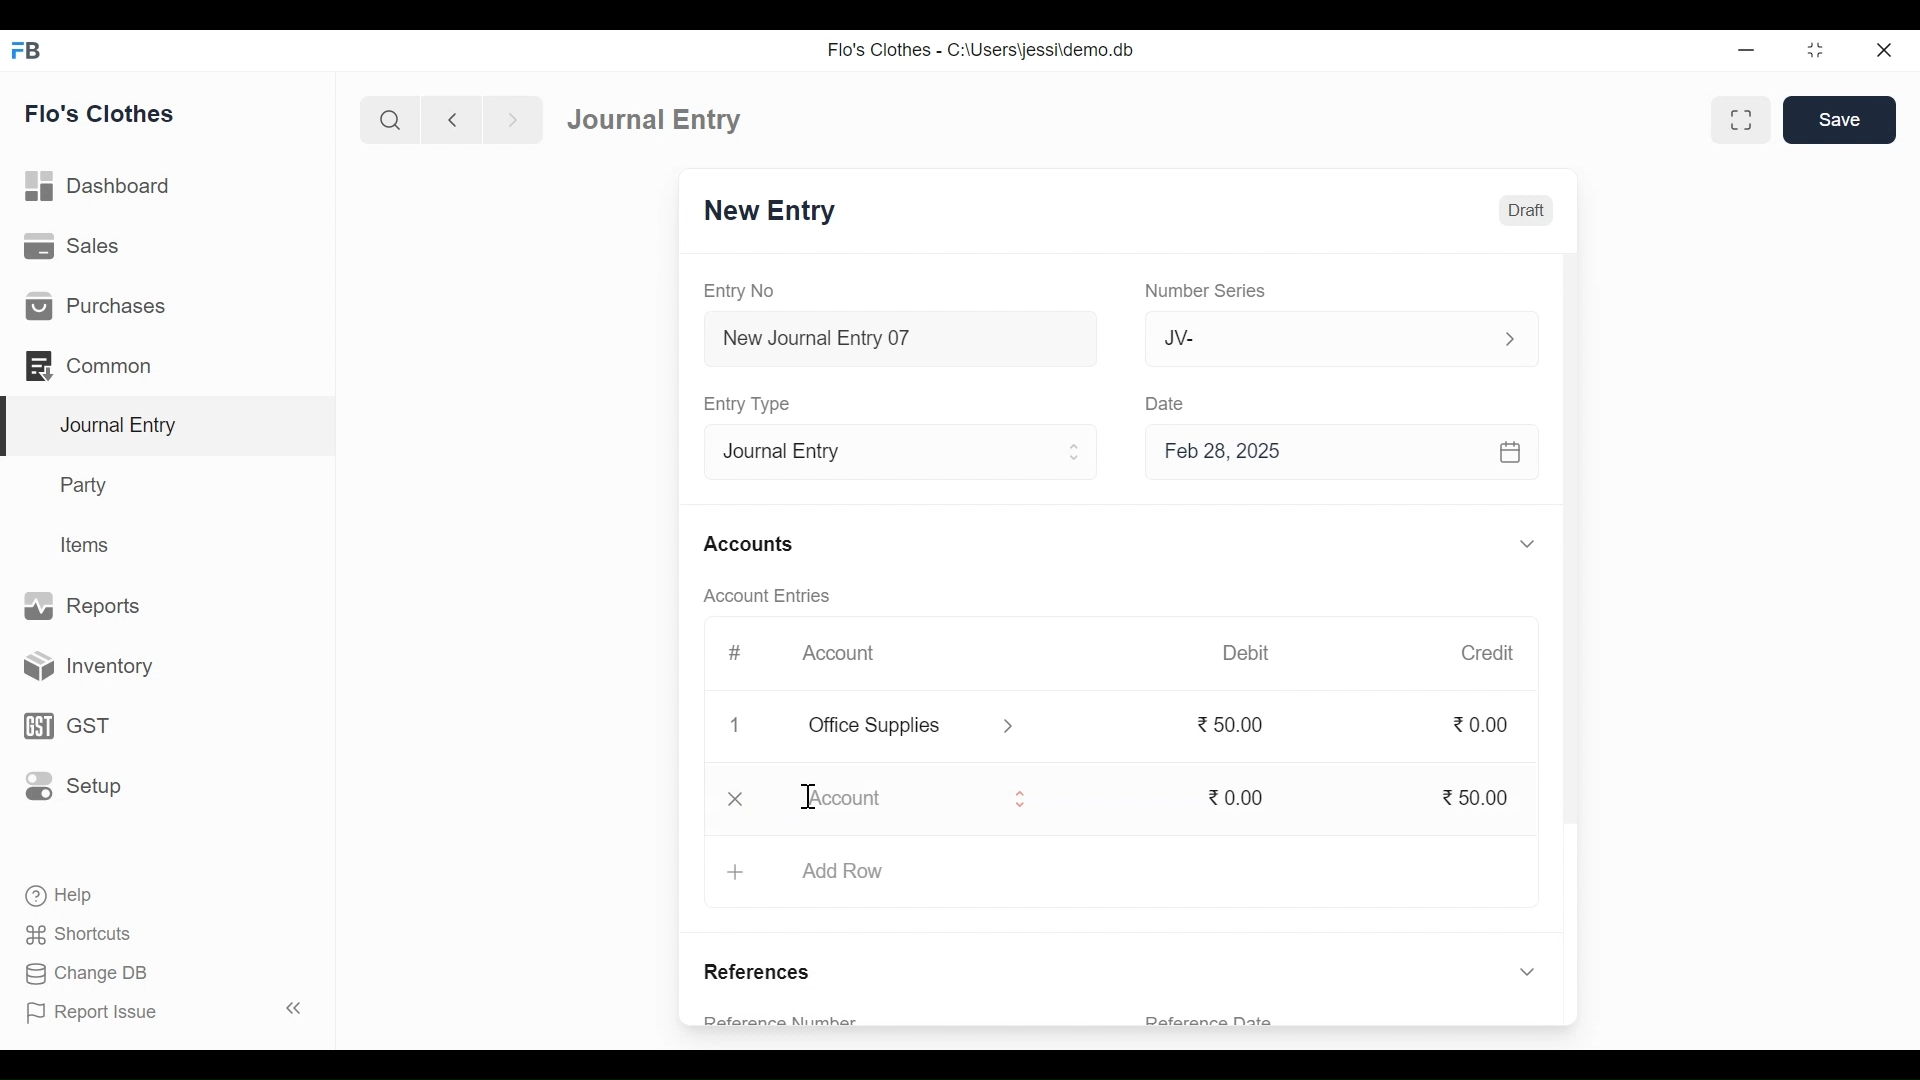 This screenshot has height=1080, width=1920. I want to click on Setup, so click(73, 784).